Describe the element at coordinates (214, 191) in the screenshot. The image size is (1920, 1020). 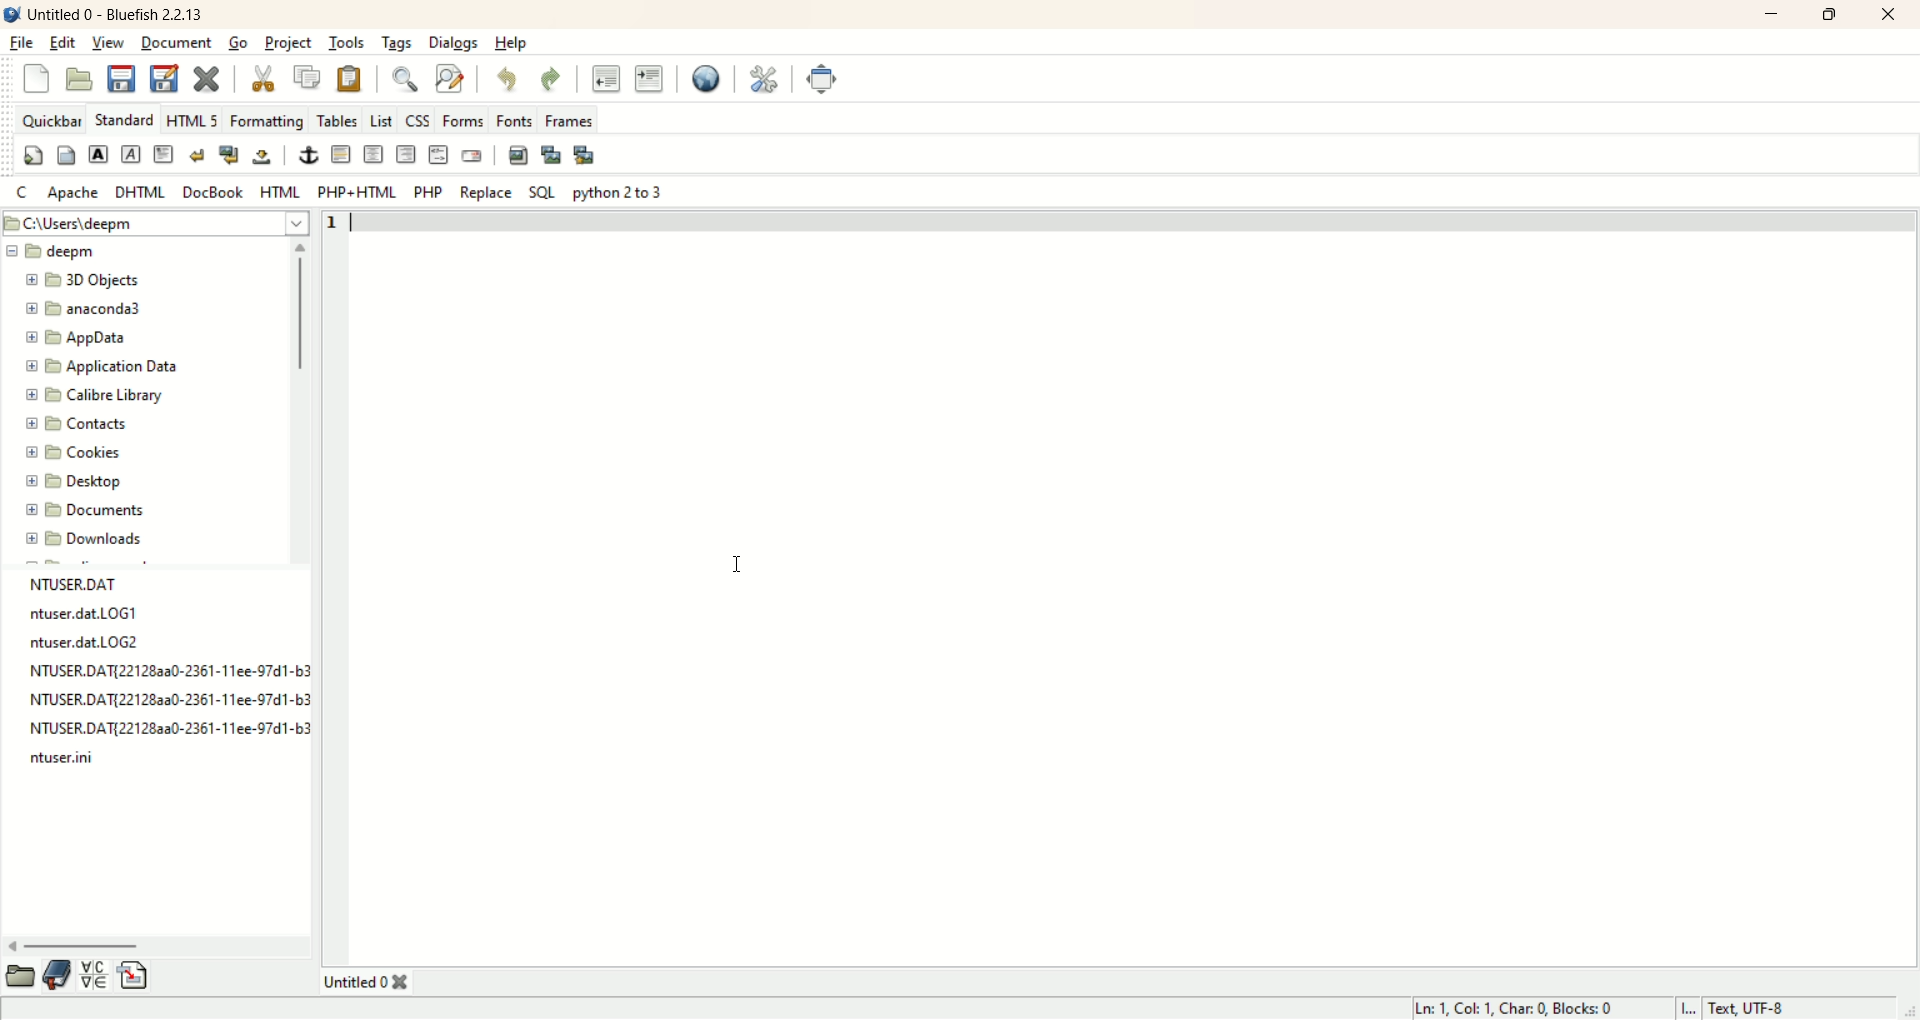
I see `docbook` at that location.